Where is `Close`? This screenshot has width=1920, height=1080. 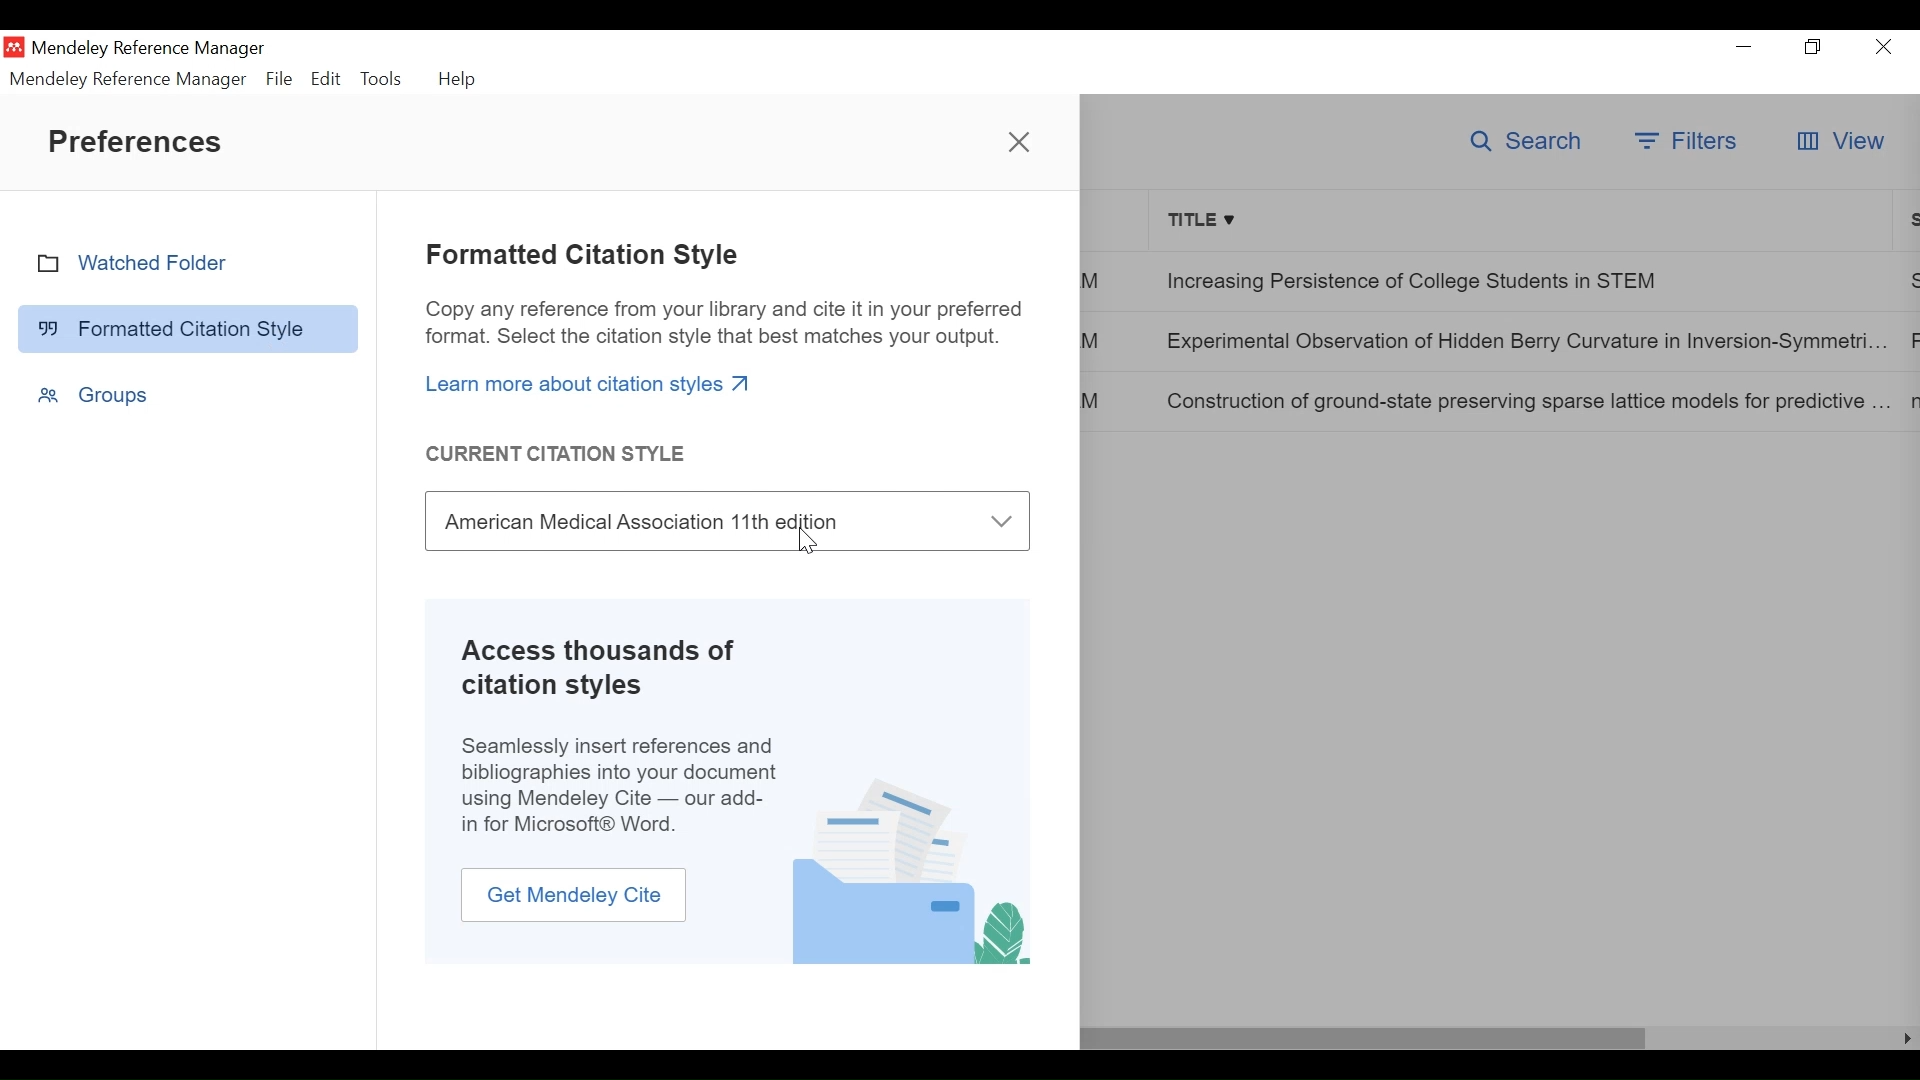
Close is located at coordinates (1883, 48).